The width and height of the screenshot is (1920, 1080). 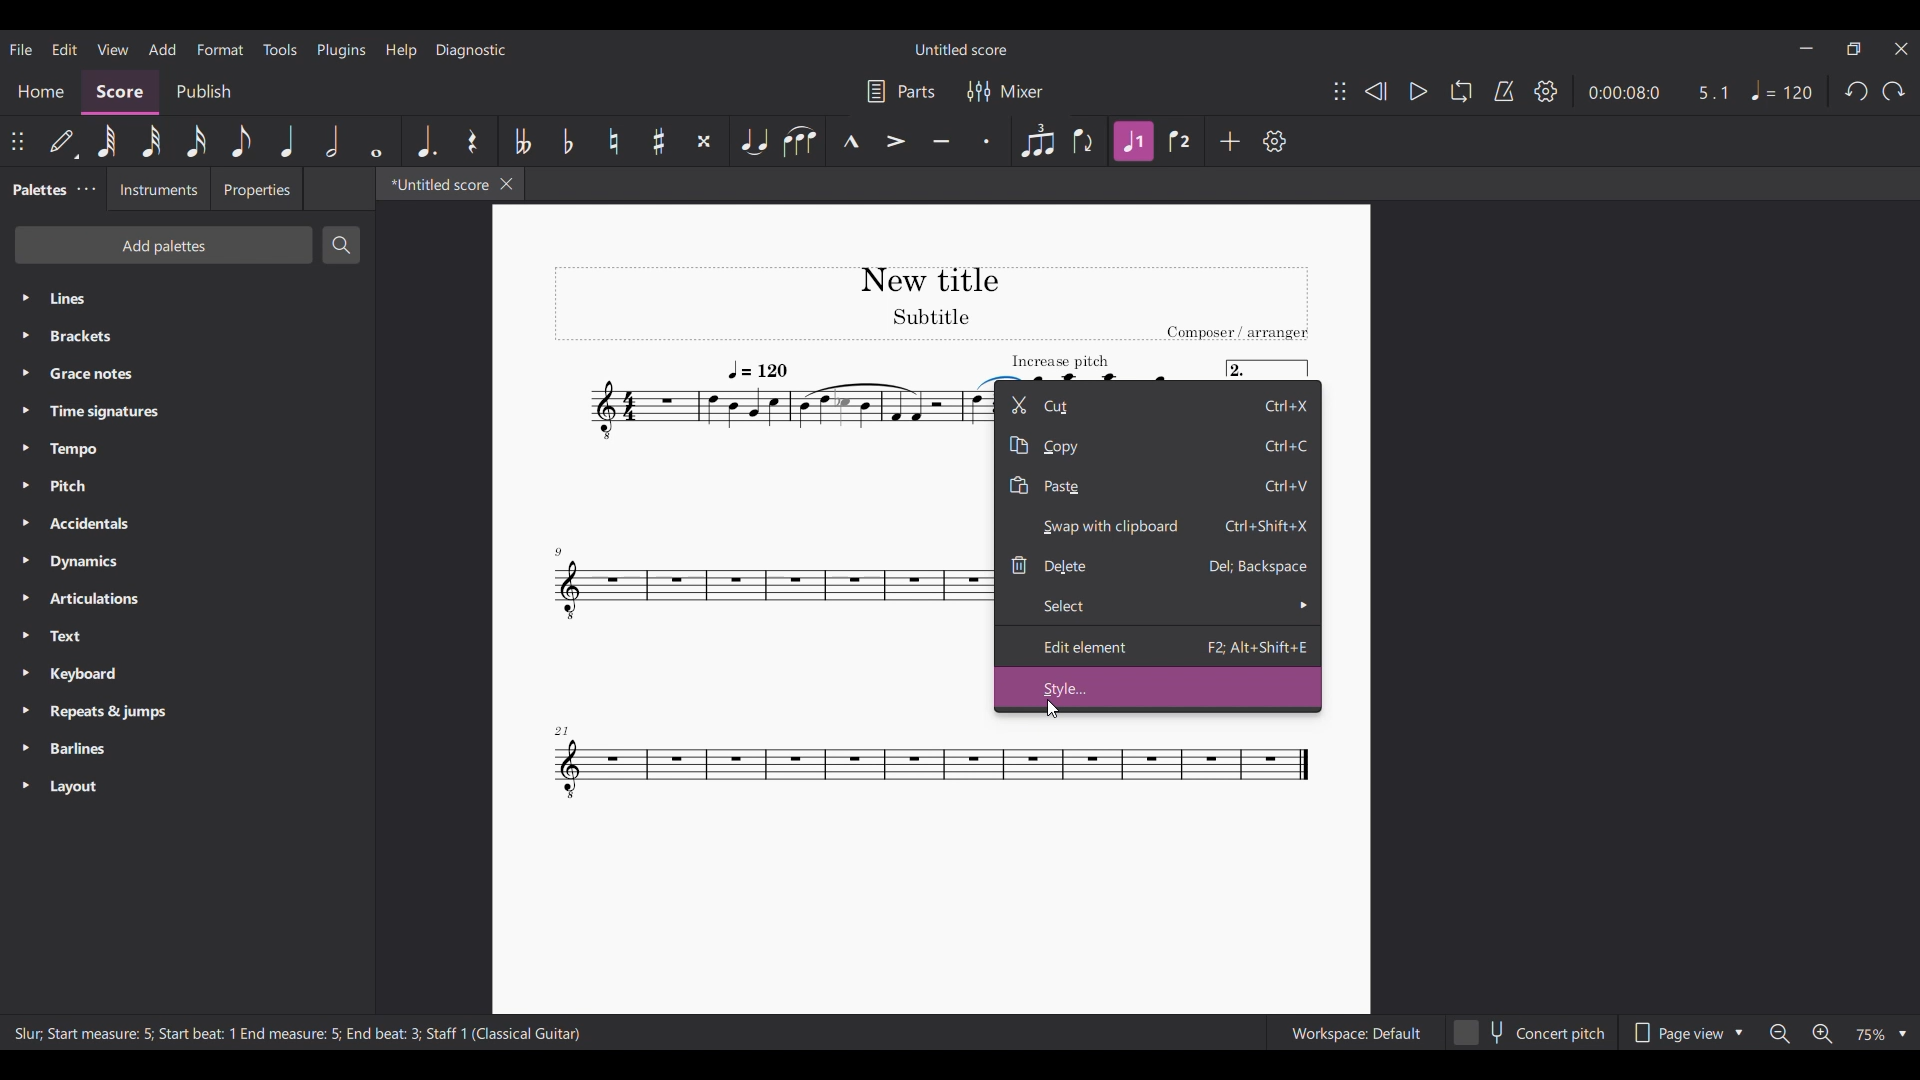 What do you see at coordinates (159, 188) in the screenshot?
I see `Instruments` at bounding box center [159, 188].